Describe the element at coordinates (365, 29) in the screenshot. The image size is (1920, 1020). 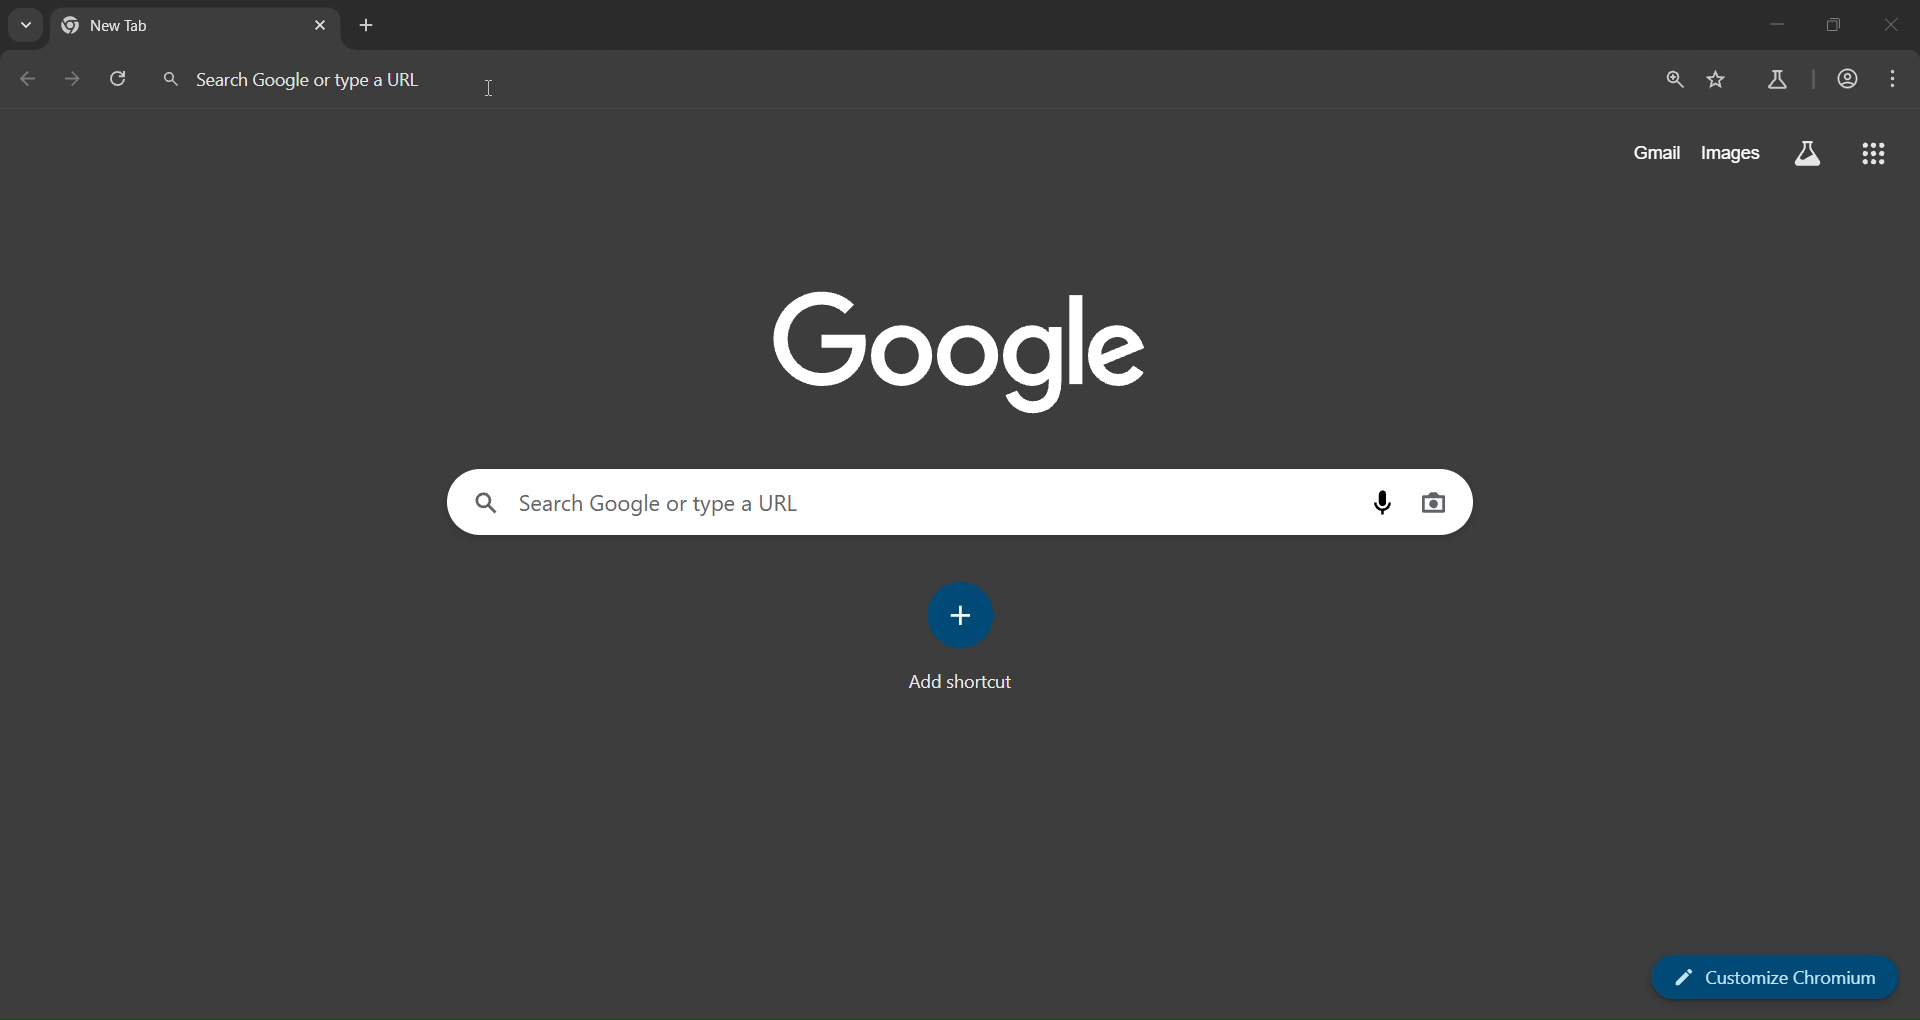
I see `add new tab` at that location.